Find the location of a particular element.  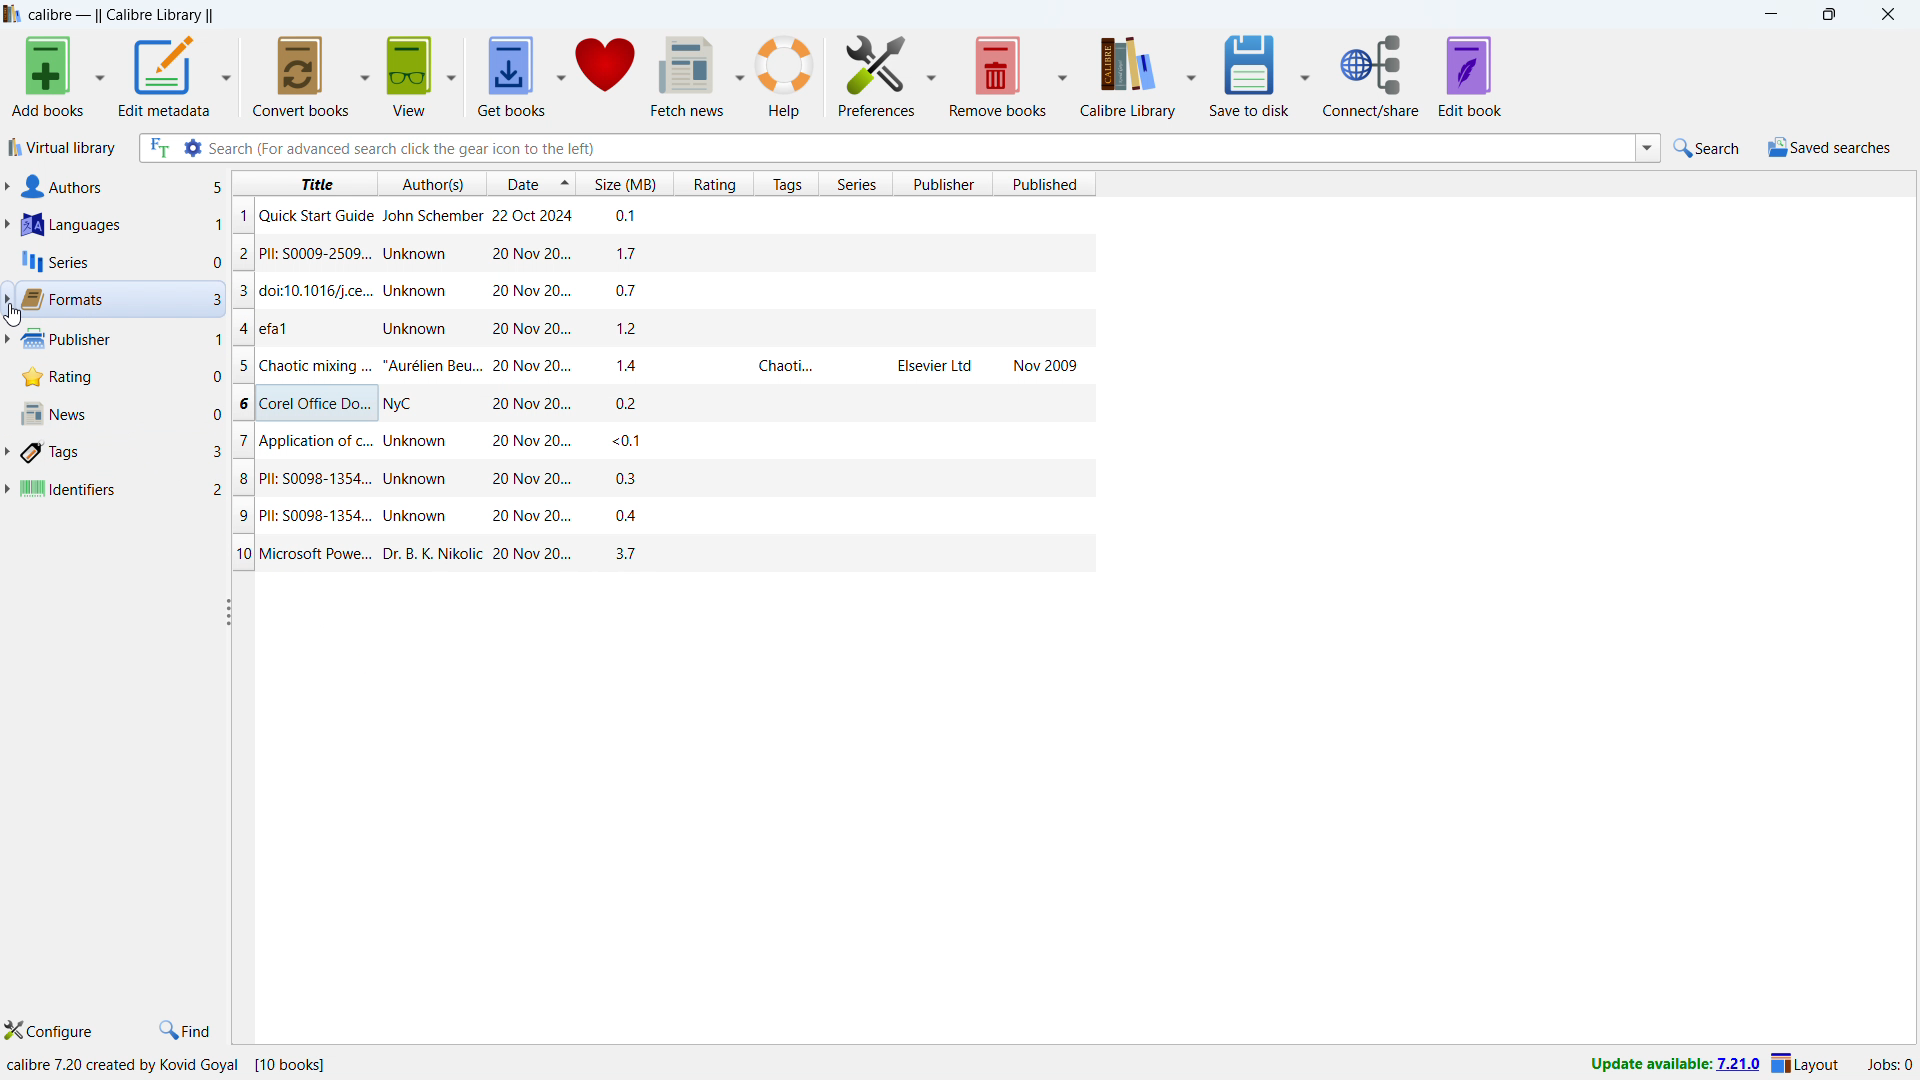

donate to calibre is located at coordinates (605, 74).